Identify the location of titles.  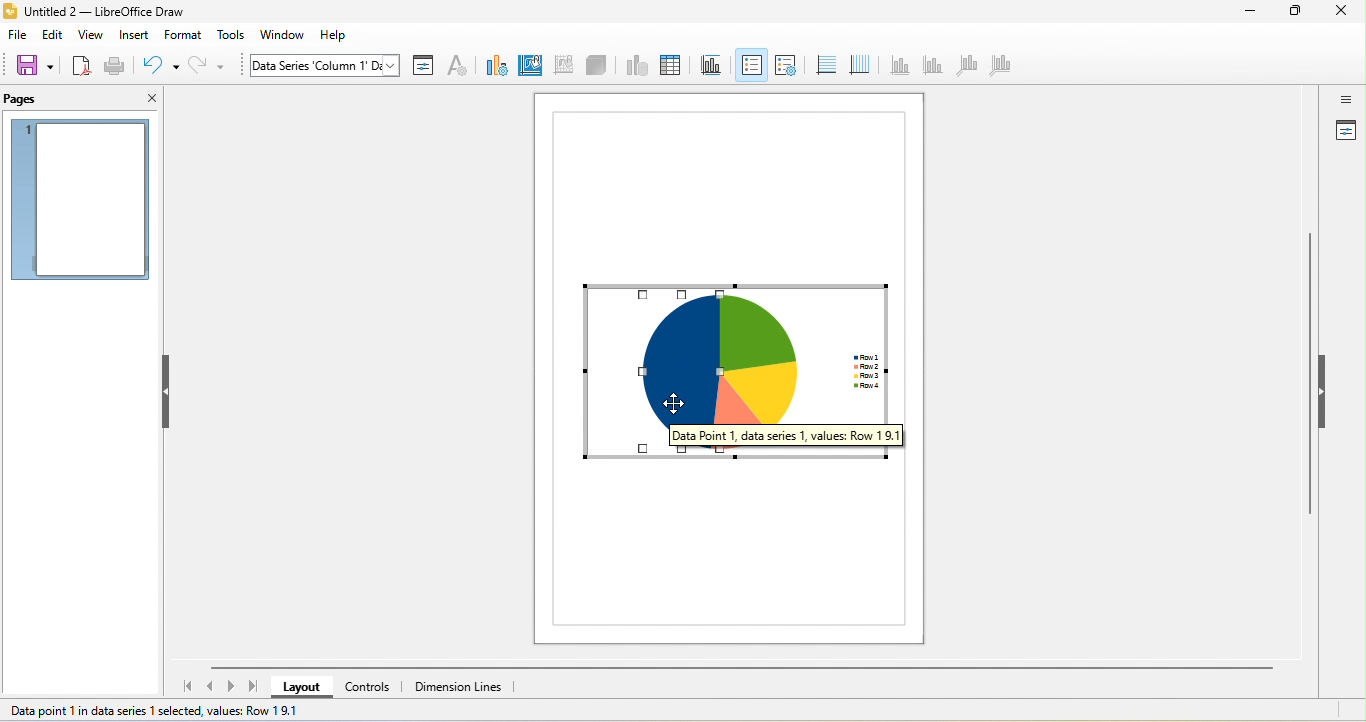
(708, 65).